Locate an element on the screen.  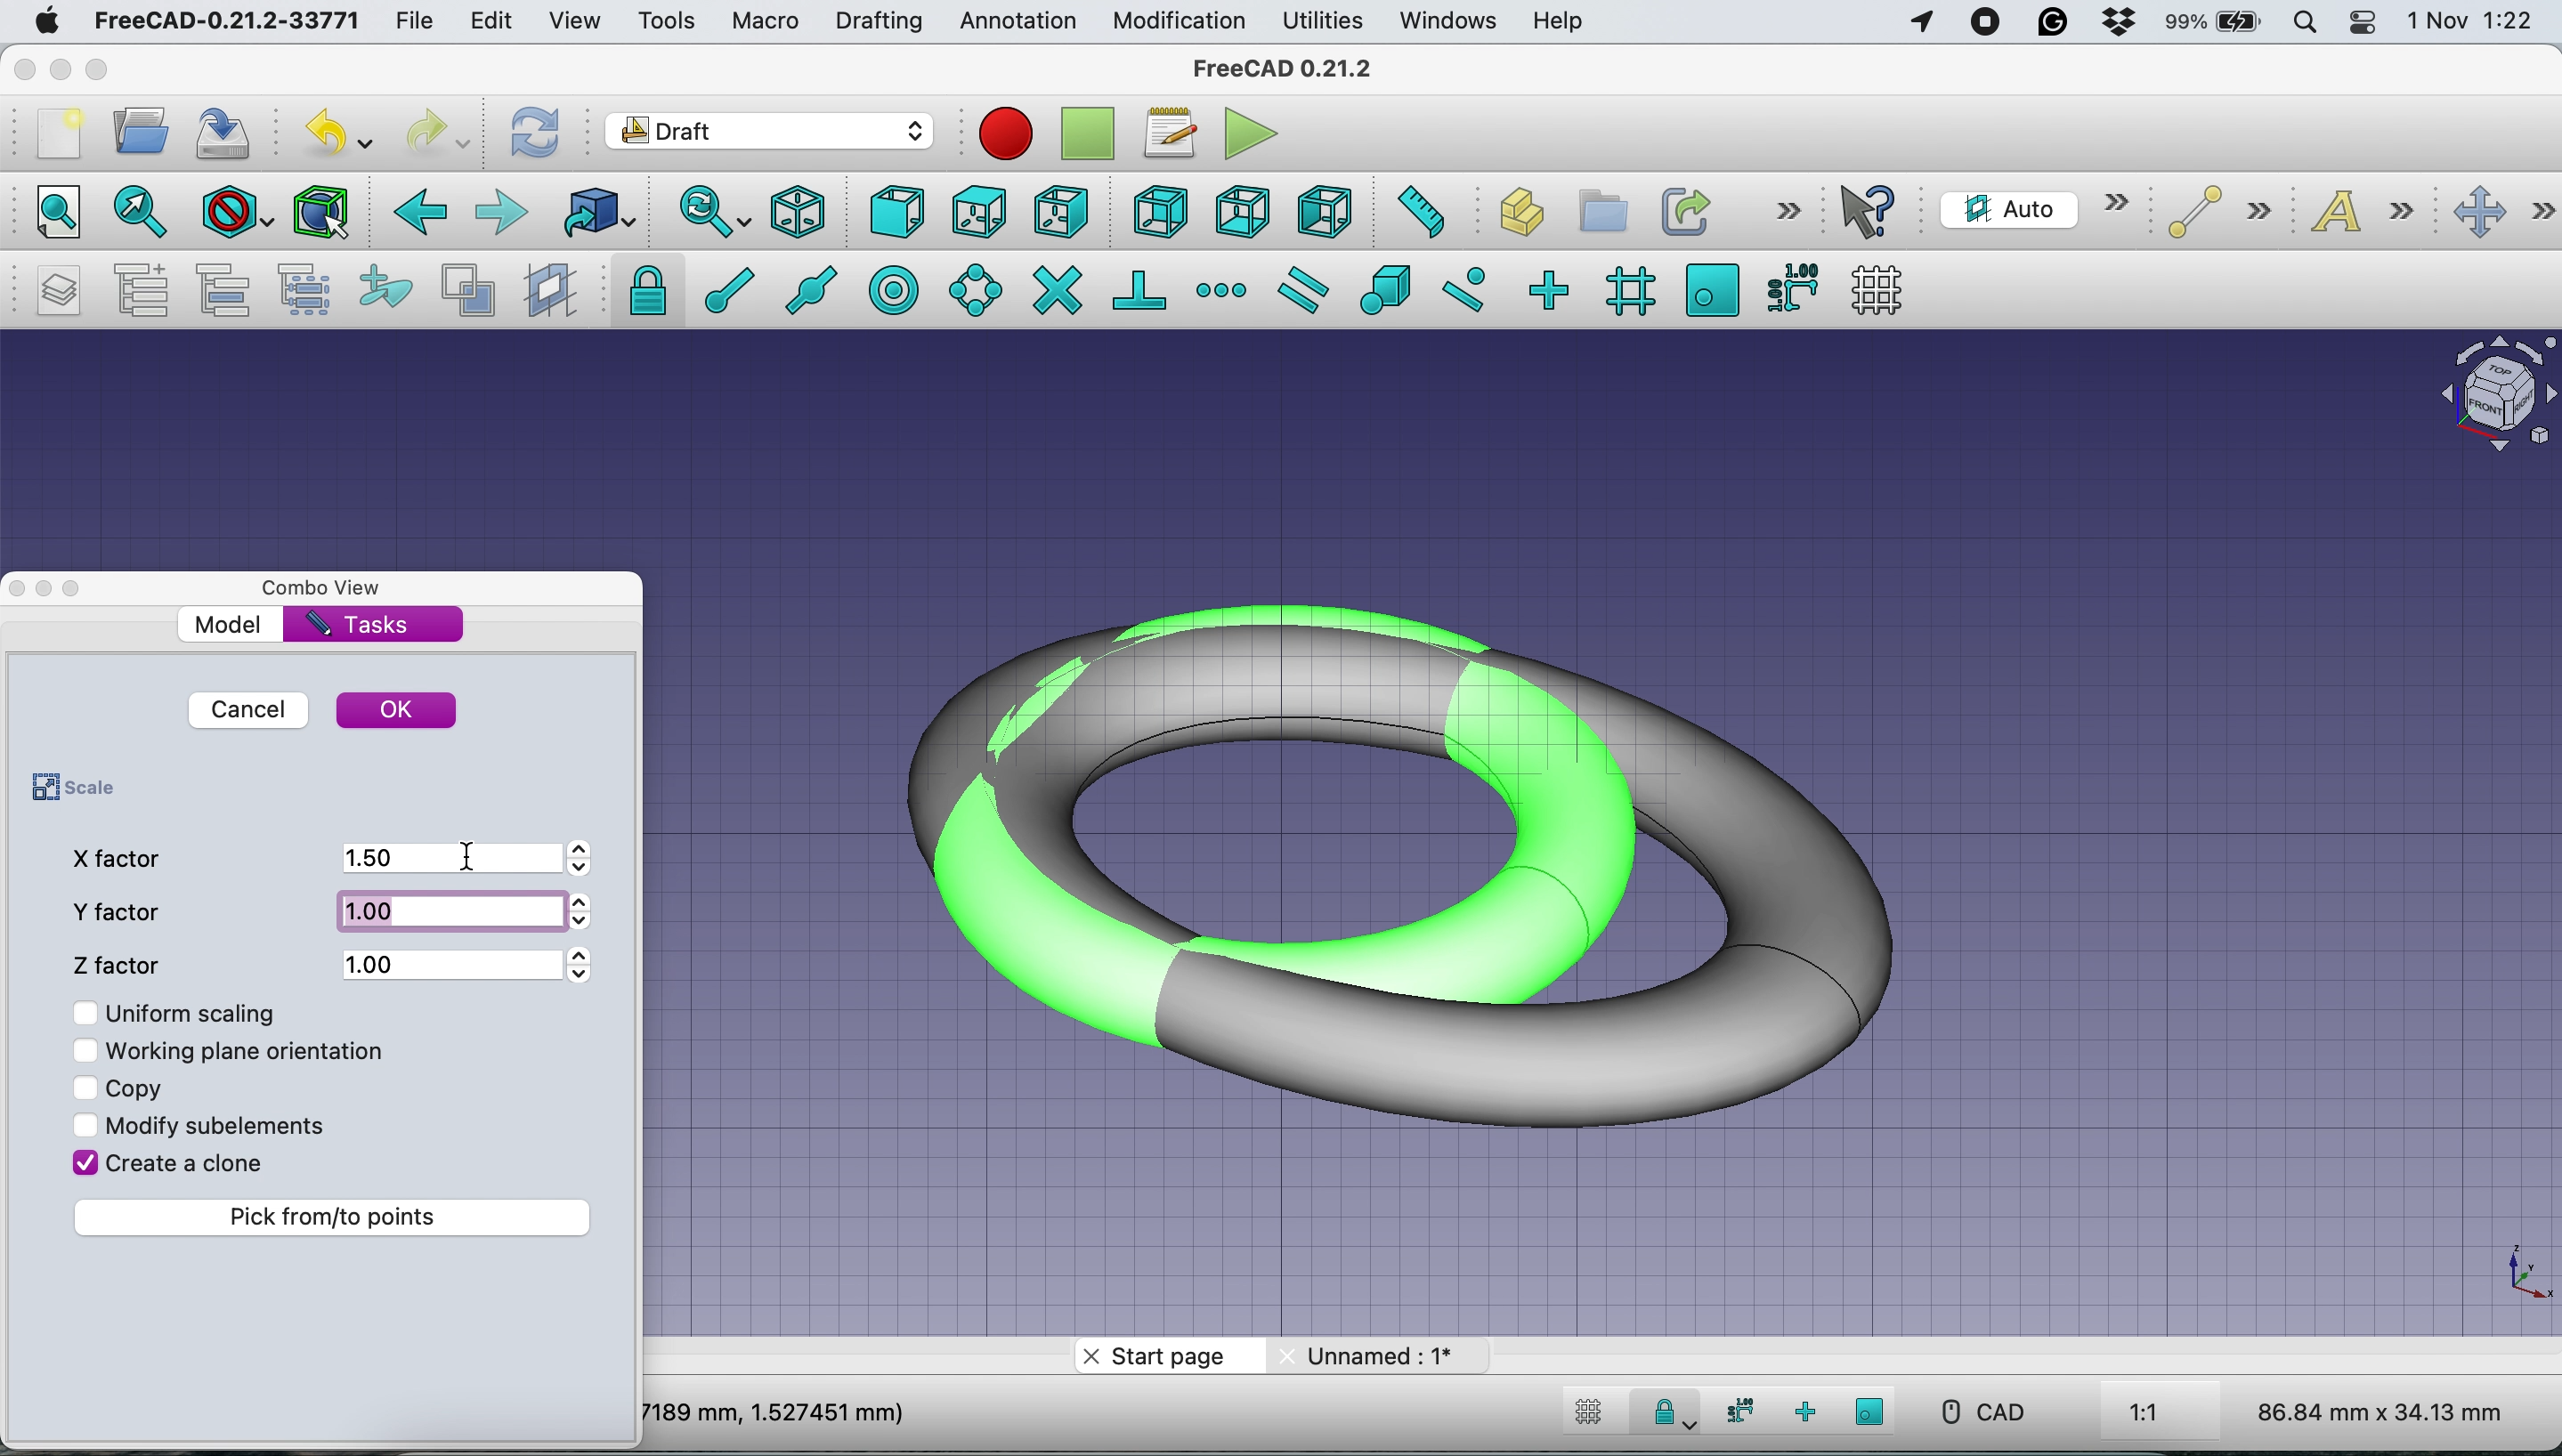
snap endpoint is located at coordinates (724, 288).